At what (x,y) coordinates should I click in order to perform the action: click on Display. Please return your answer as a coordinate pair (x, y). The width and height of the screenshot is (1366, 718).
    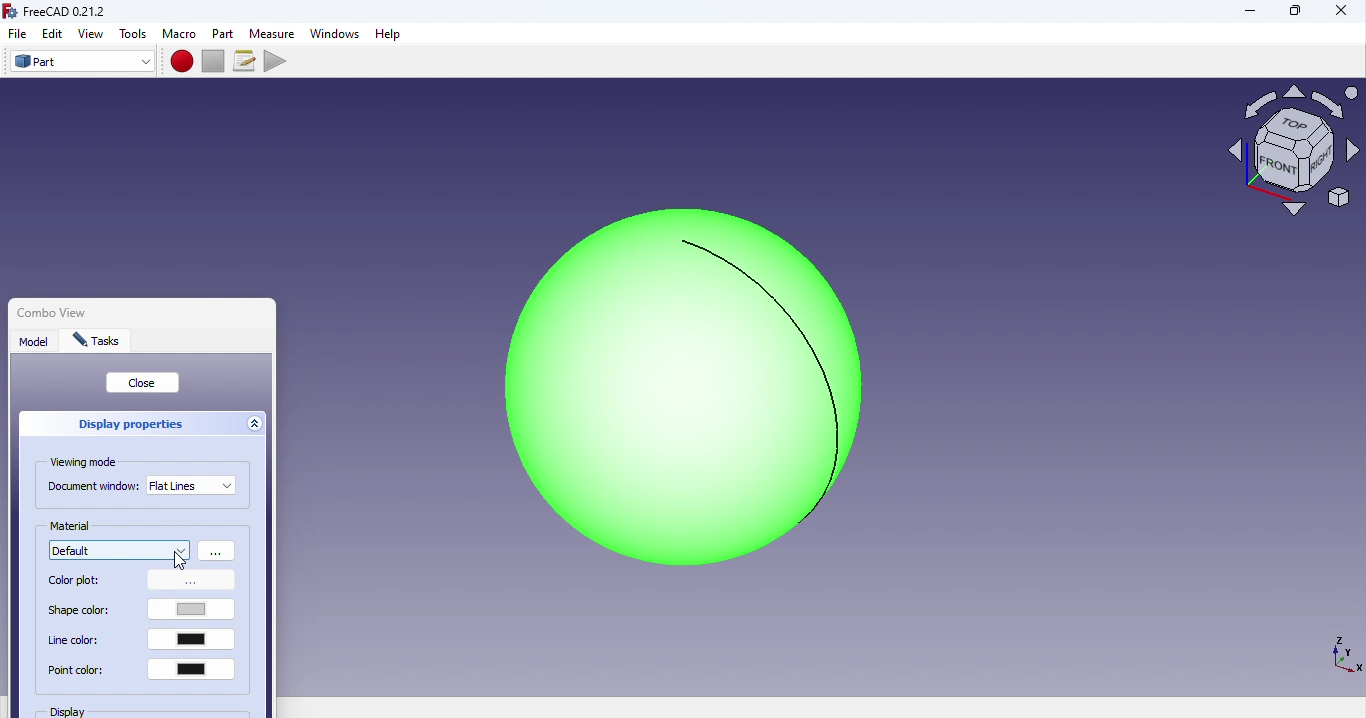
    Looking at the image, I should click on (96, 712).